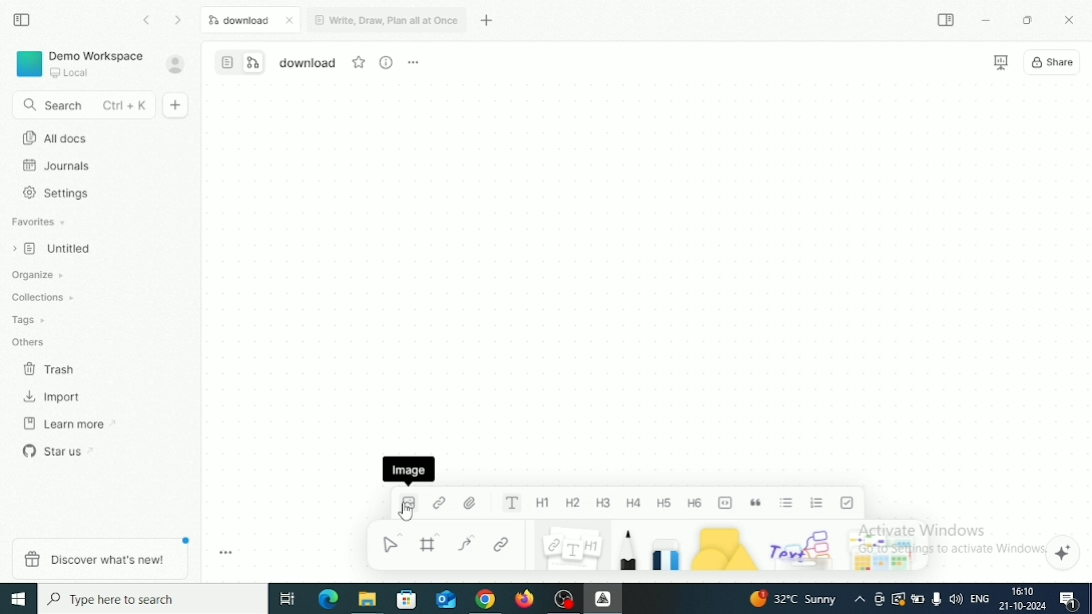  What do you see at coordinates (51, 369) in the screenshot?
I see `Trash` at bounding box center [51, 369].